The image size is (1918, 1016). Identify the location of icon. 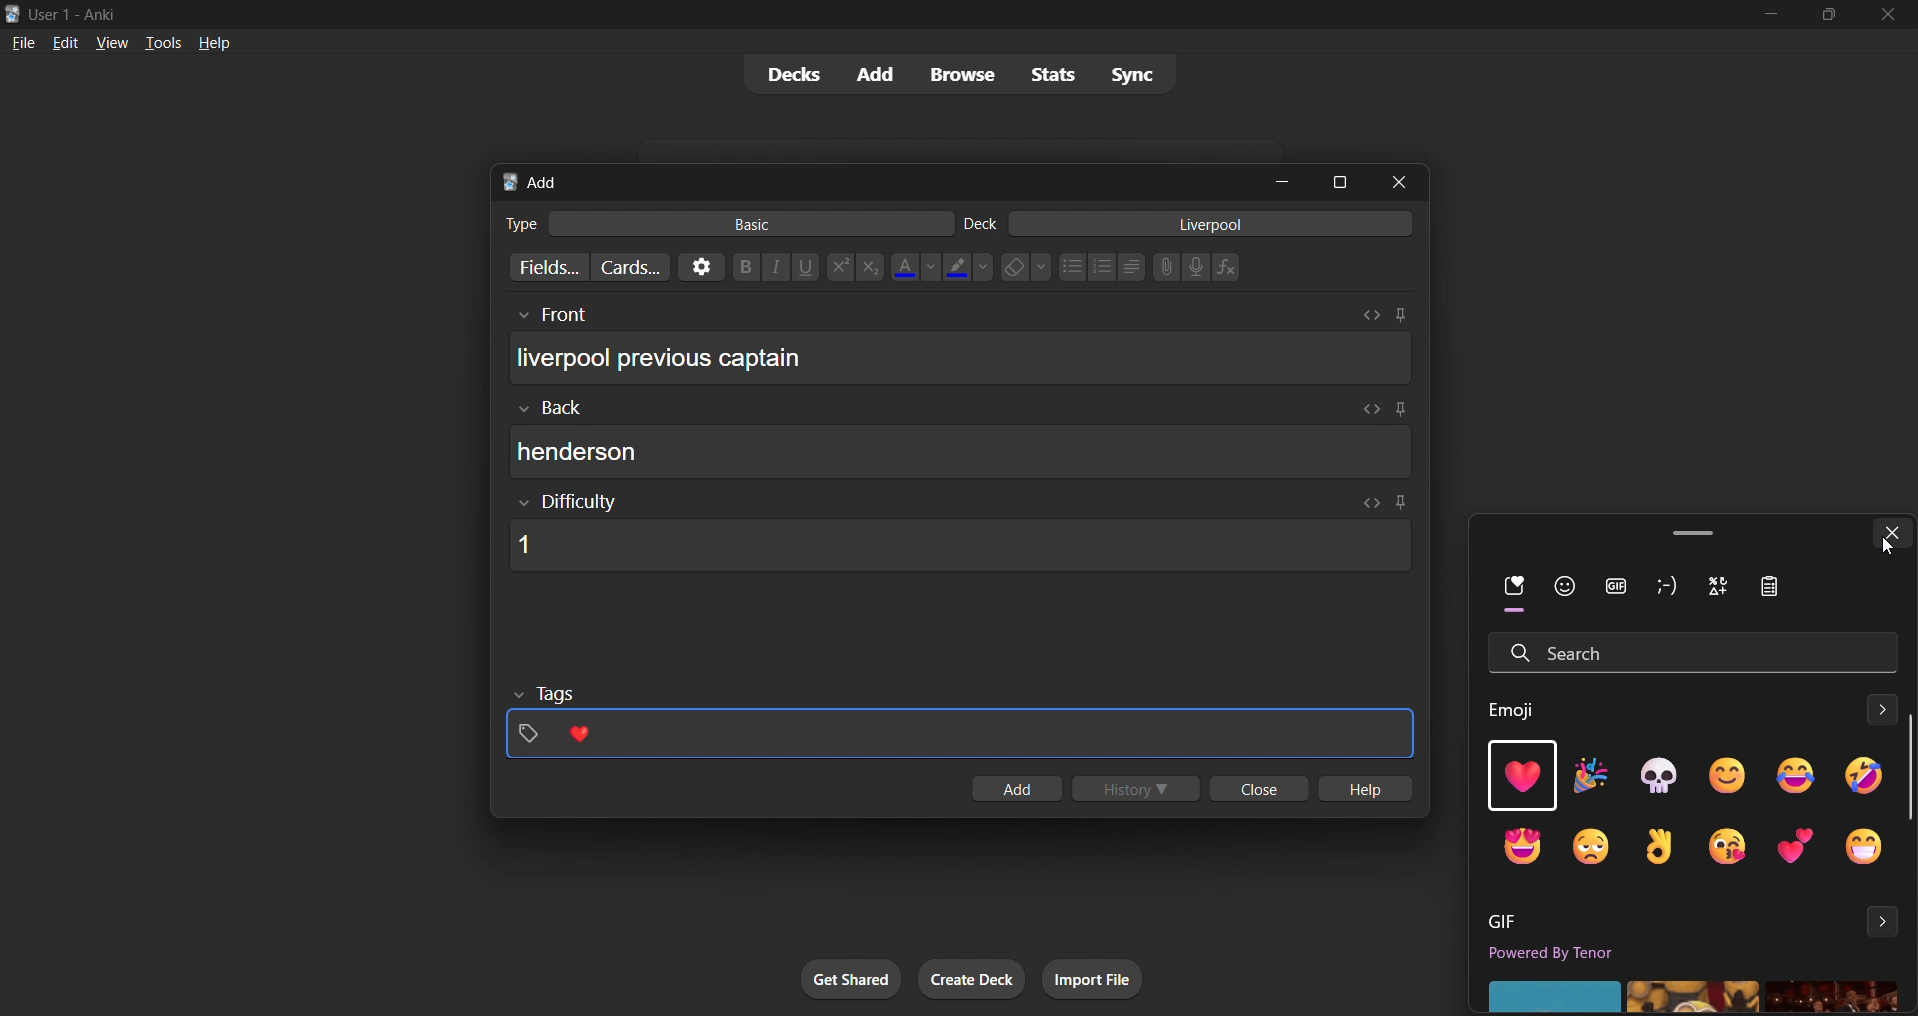
(1725, 589).